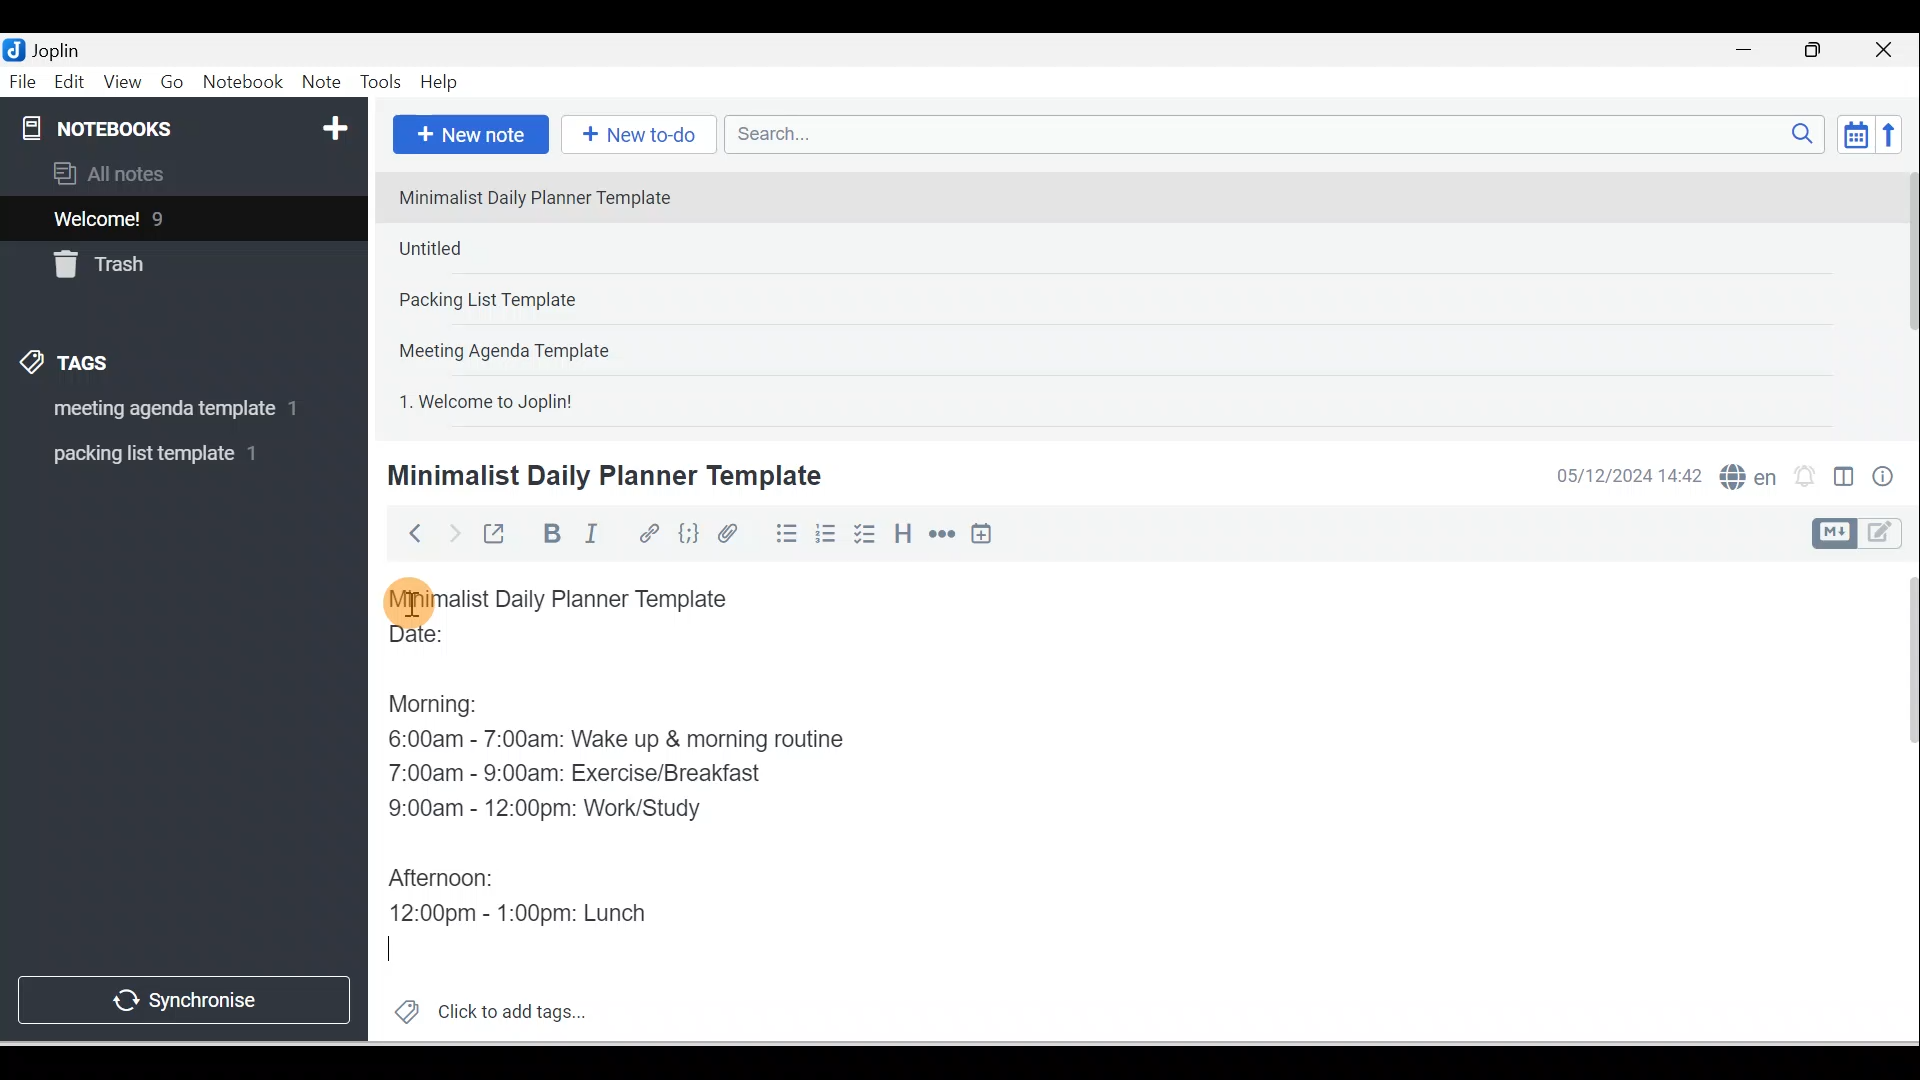  Describe the element at coordinates (551, 301) in the screenshot. I see `Note 3` at that location.